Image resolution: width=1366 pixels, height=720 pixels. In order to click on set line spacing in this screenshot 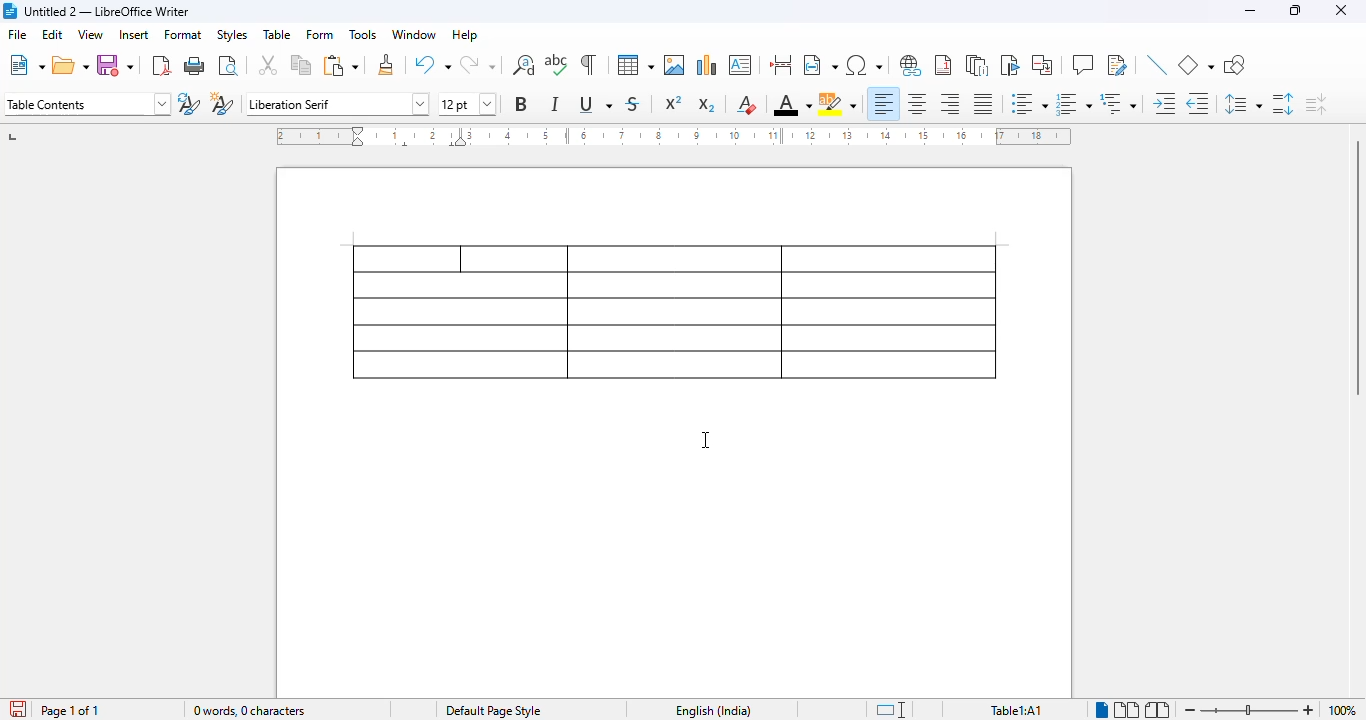, I will do `click(1242, 104)`.